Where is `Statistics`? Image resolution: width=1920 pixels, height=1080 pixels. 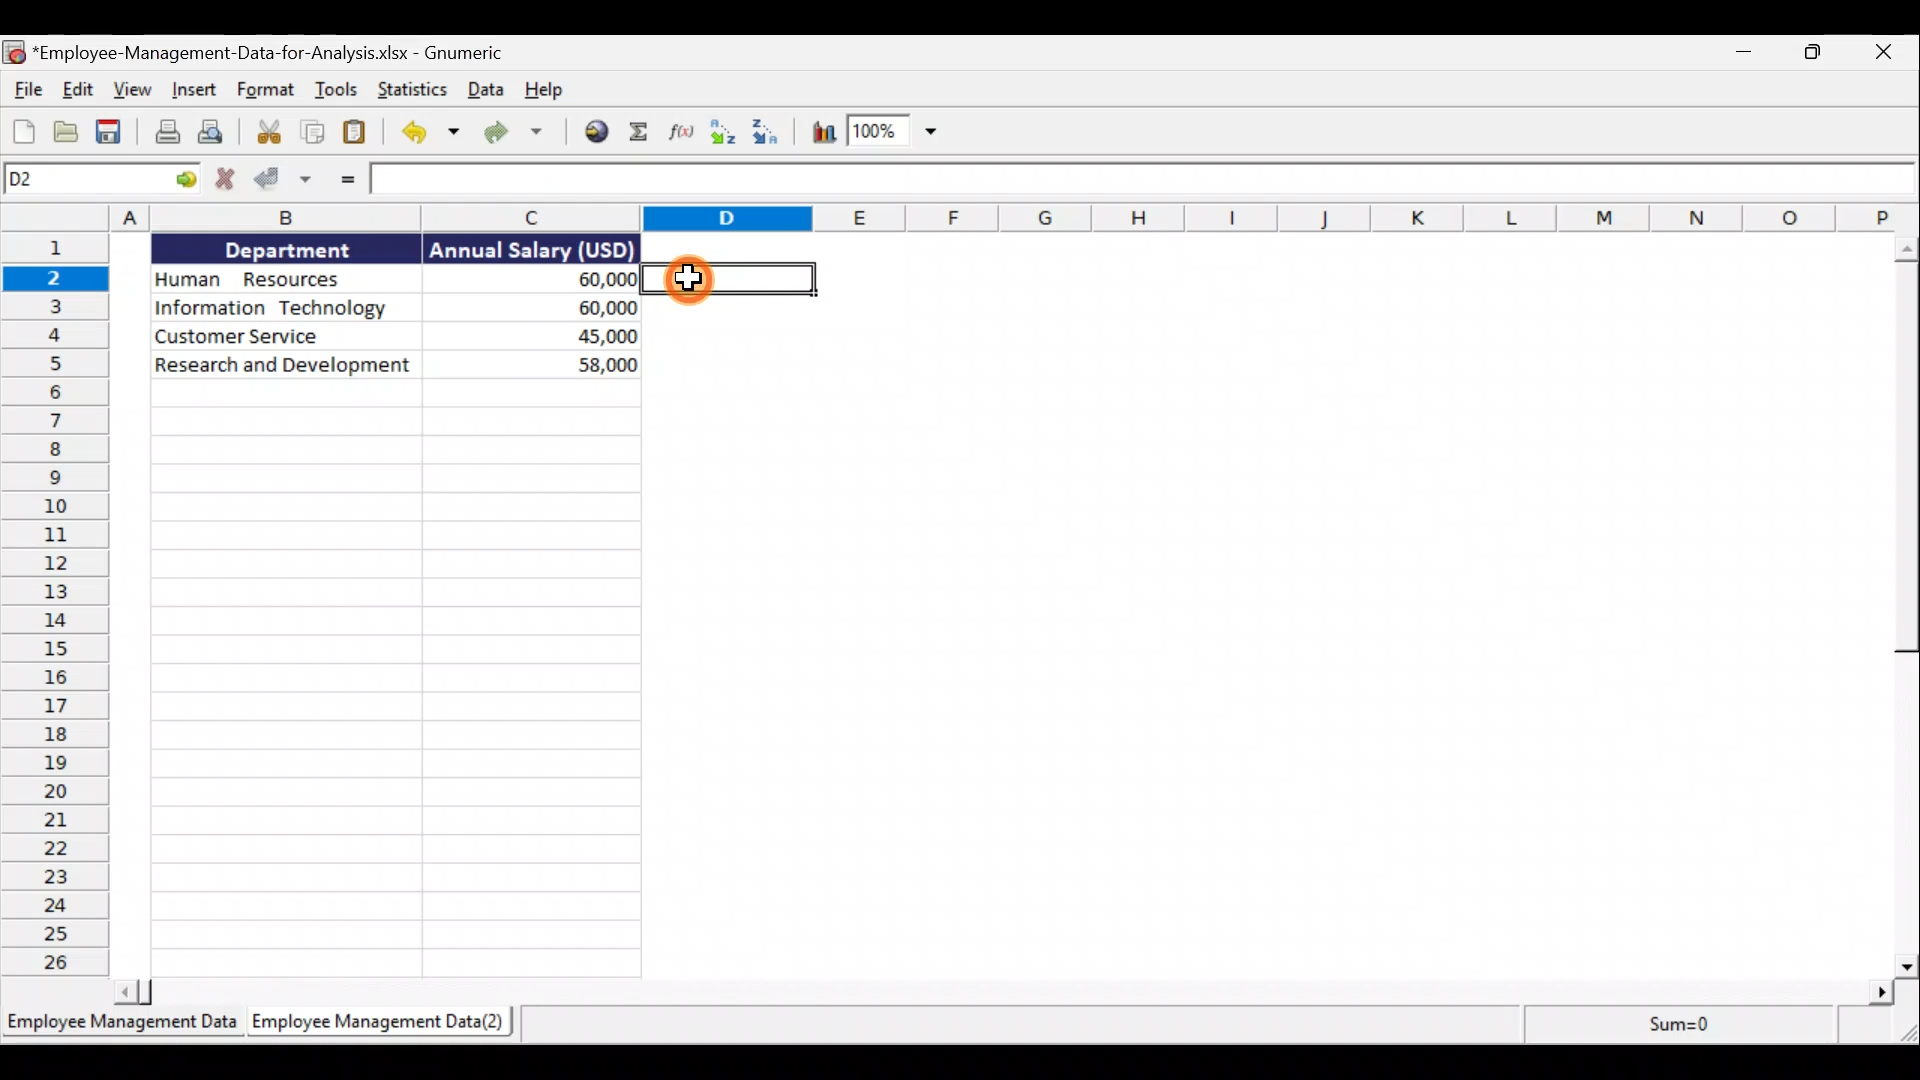 Statistics is located at coordinates (413, 90).